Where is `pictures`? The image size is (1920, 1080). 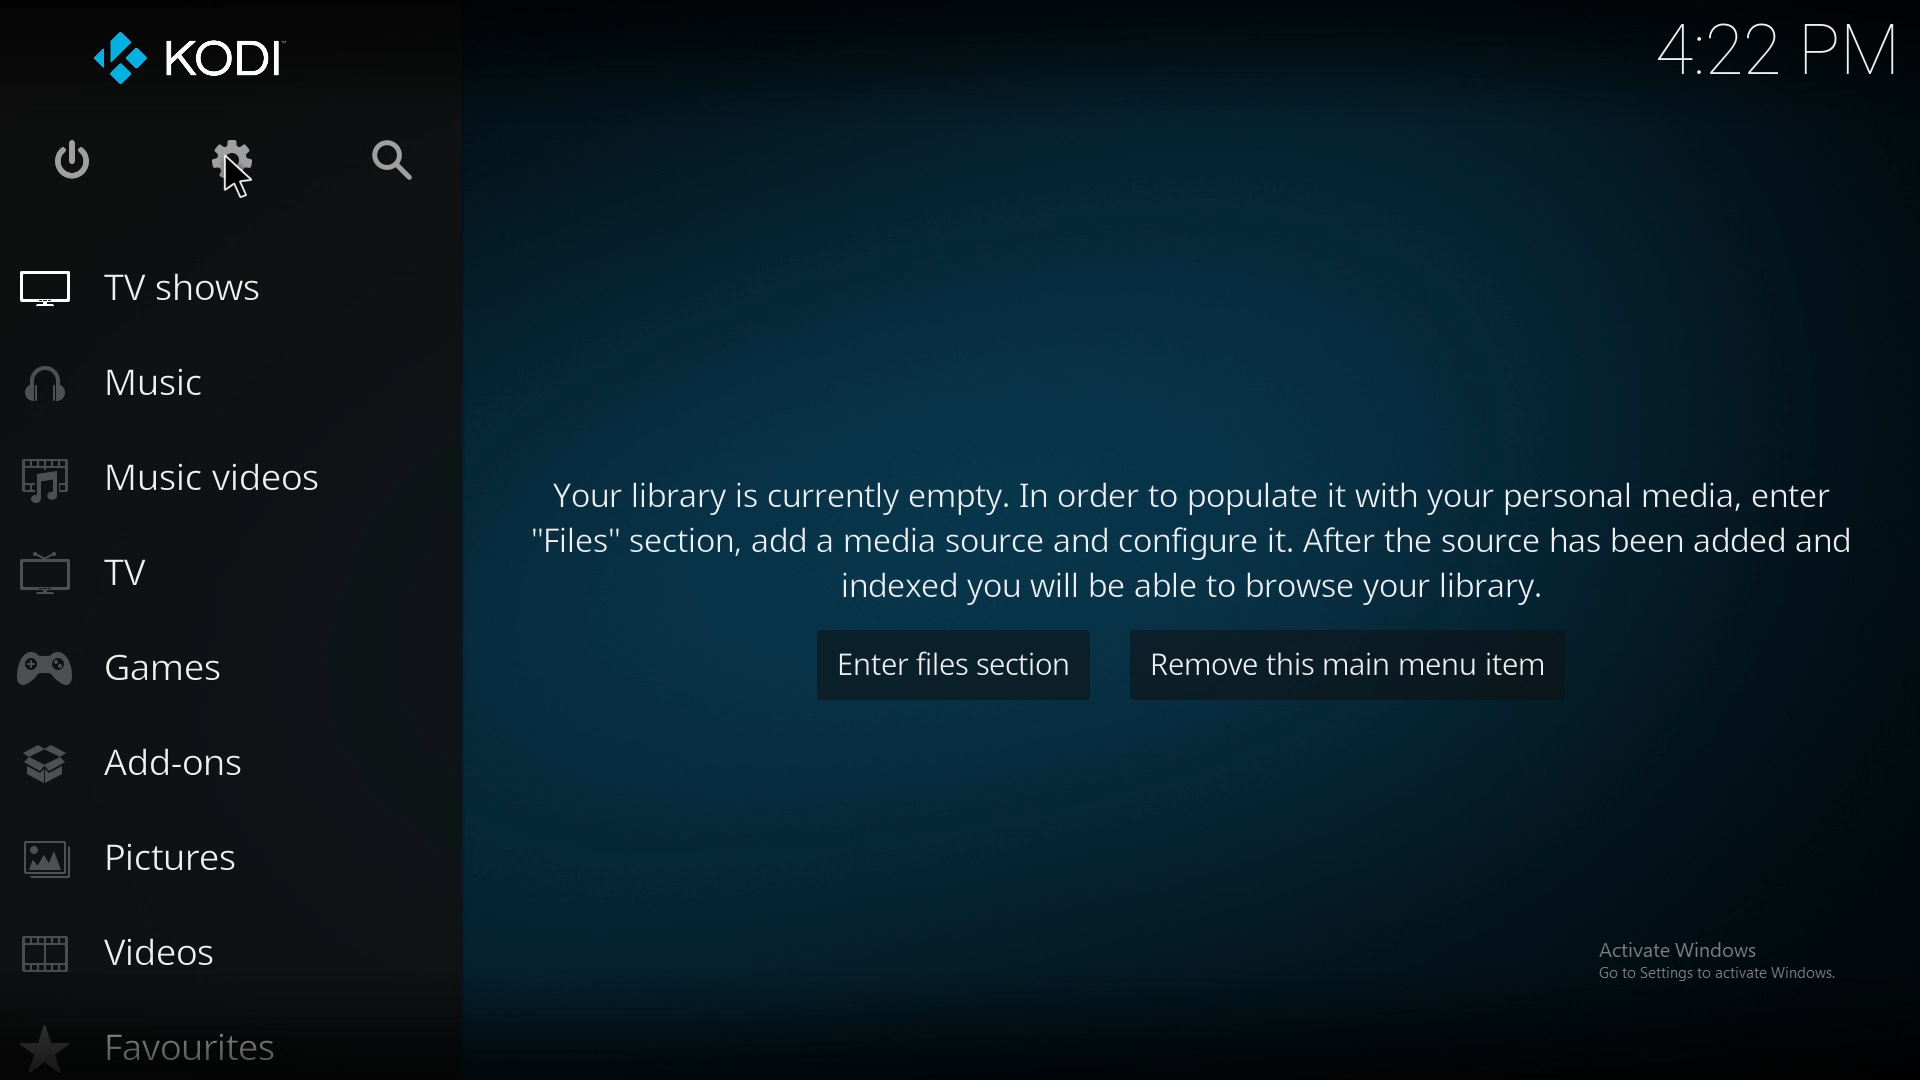 pictures is located at coordinates (201, 859).